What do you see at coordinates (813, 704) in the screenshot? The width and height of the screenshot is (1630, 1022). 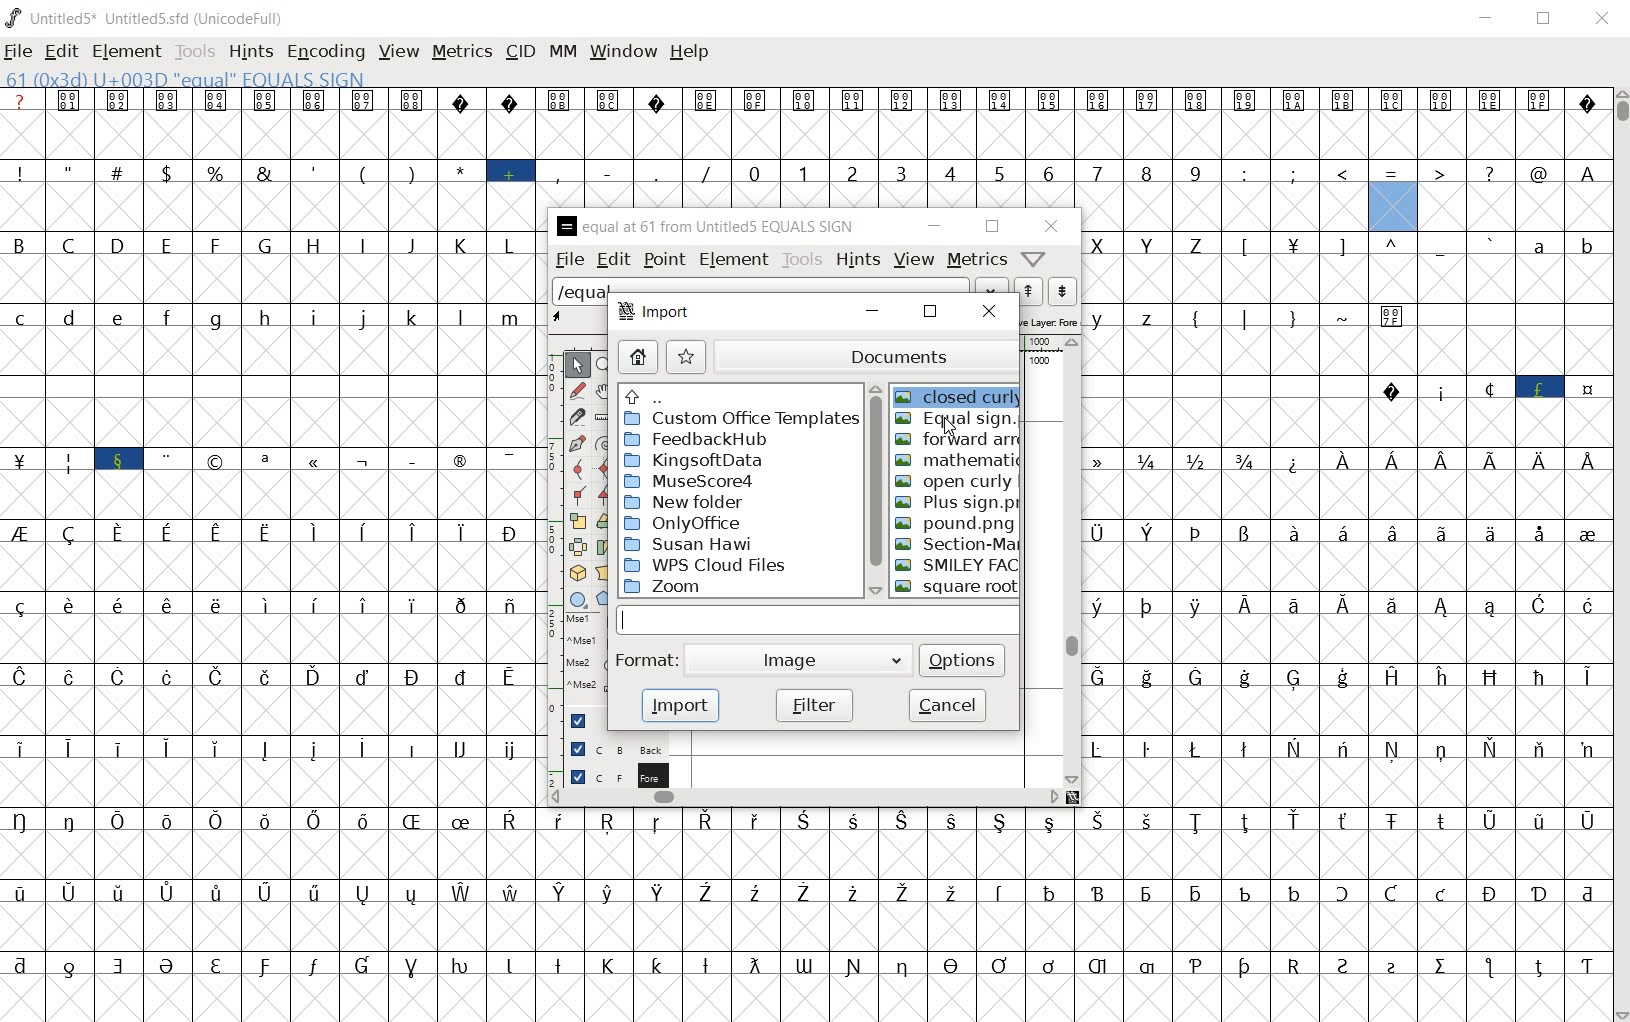 I see `filter` at bounding box center [813, 704].